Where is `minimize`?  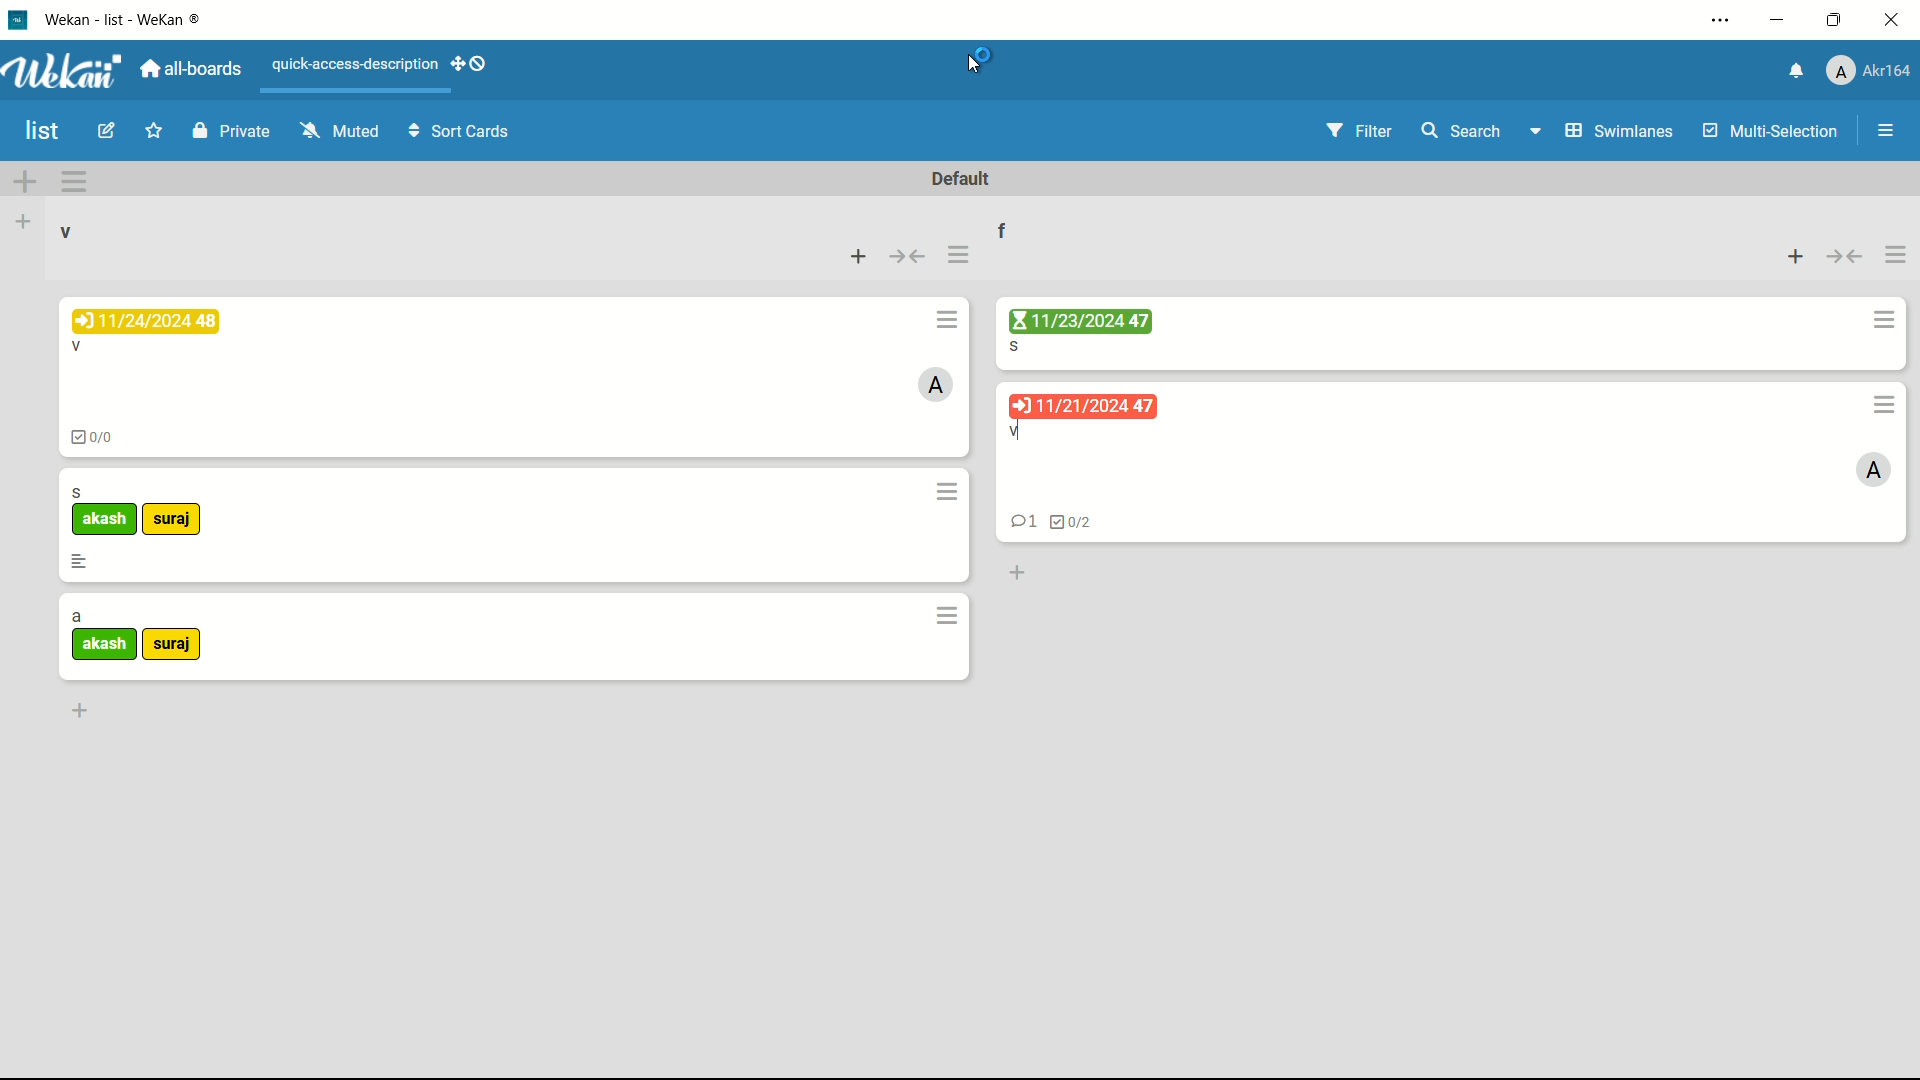 minimize is located at coordinates (1778, 22).